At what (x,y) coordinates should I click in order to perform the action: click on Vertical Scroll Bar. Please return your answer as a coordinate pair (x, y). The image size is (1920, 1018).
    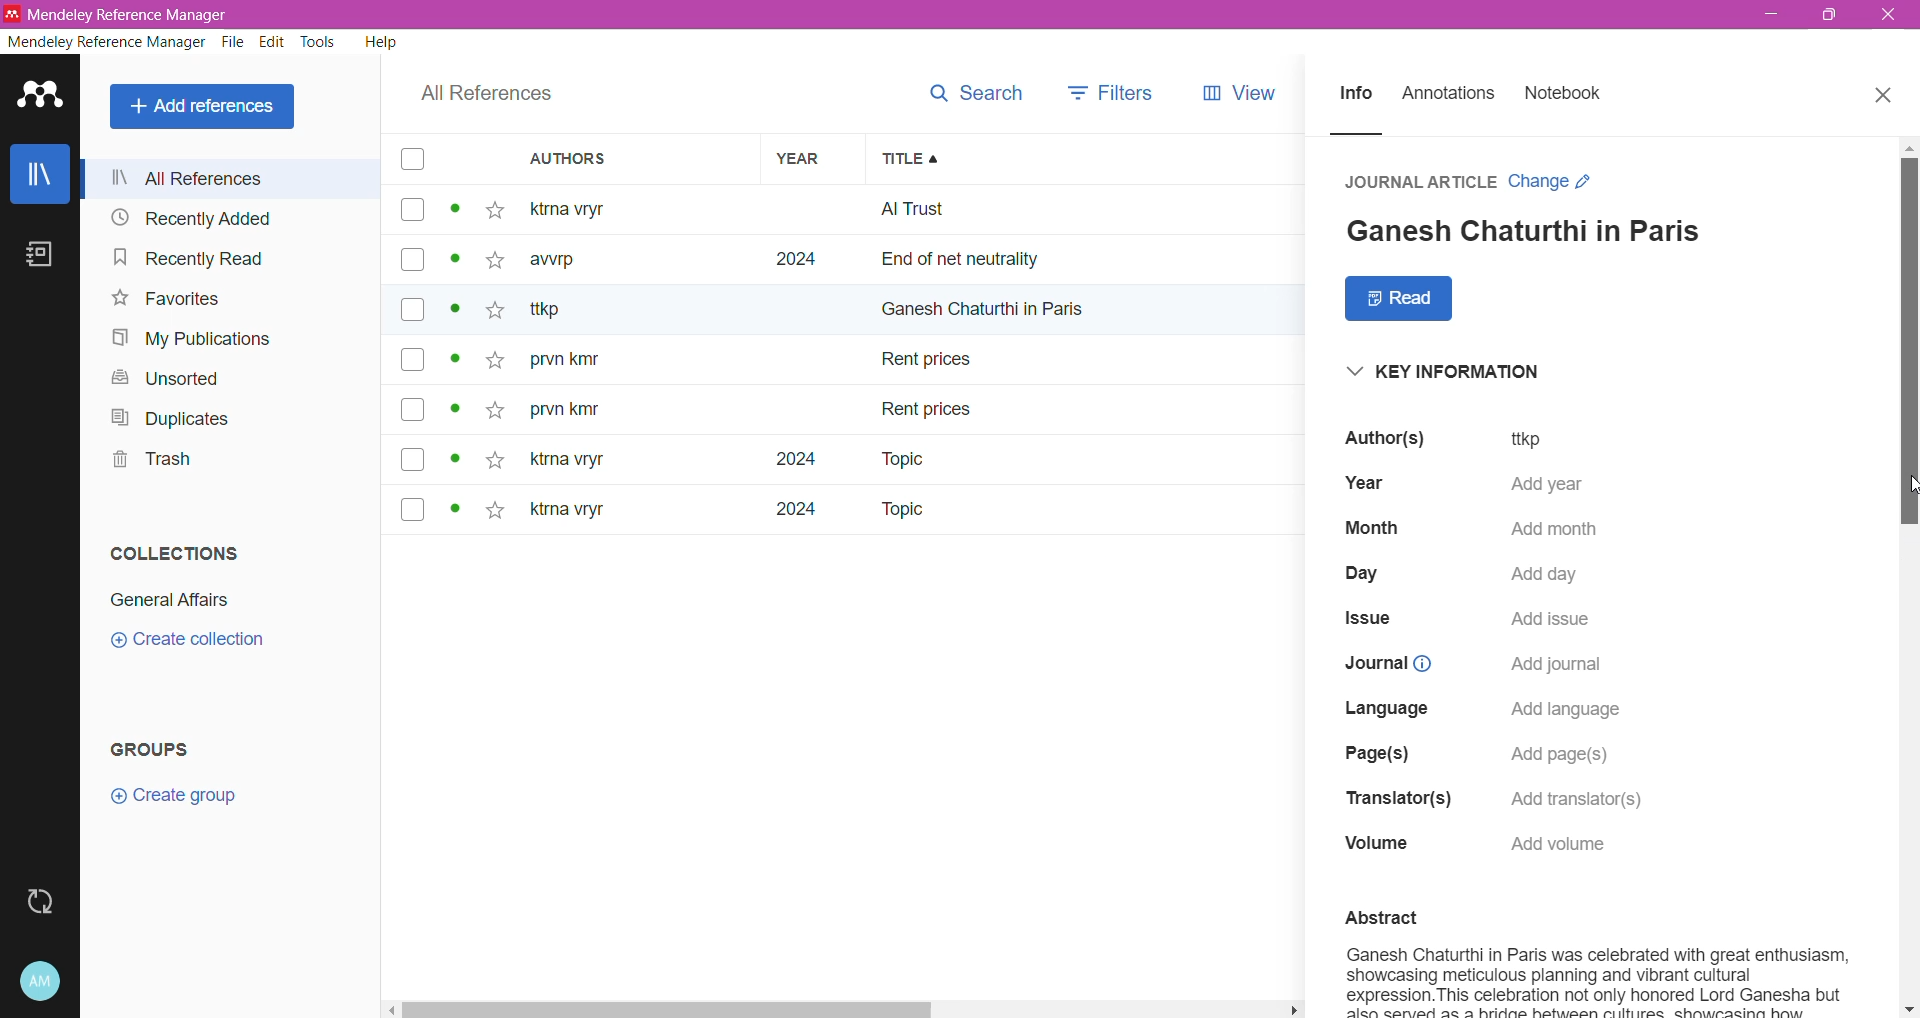
    Looking at the image, I should click on (1908, 577).